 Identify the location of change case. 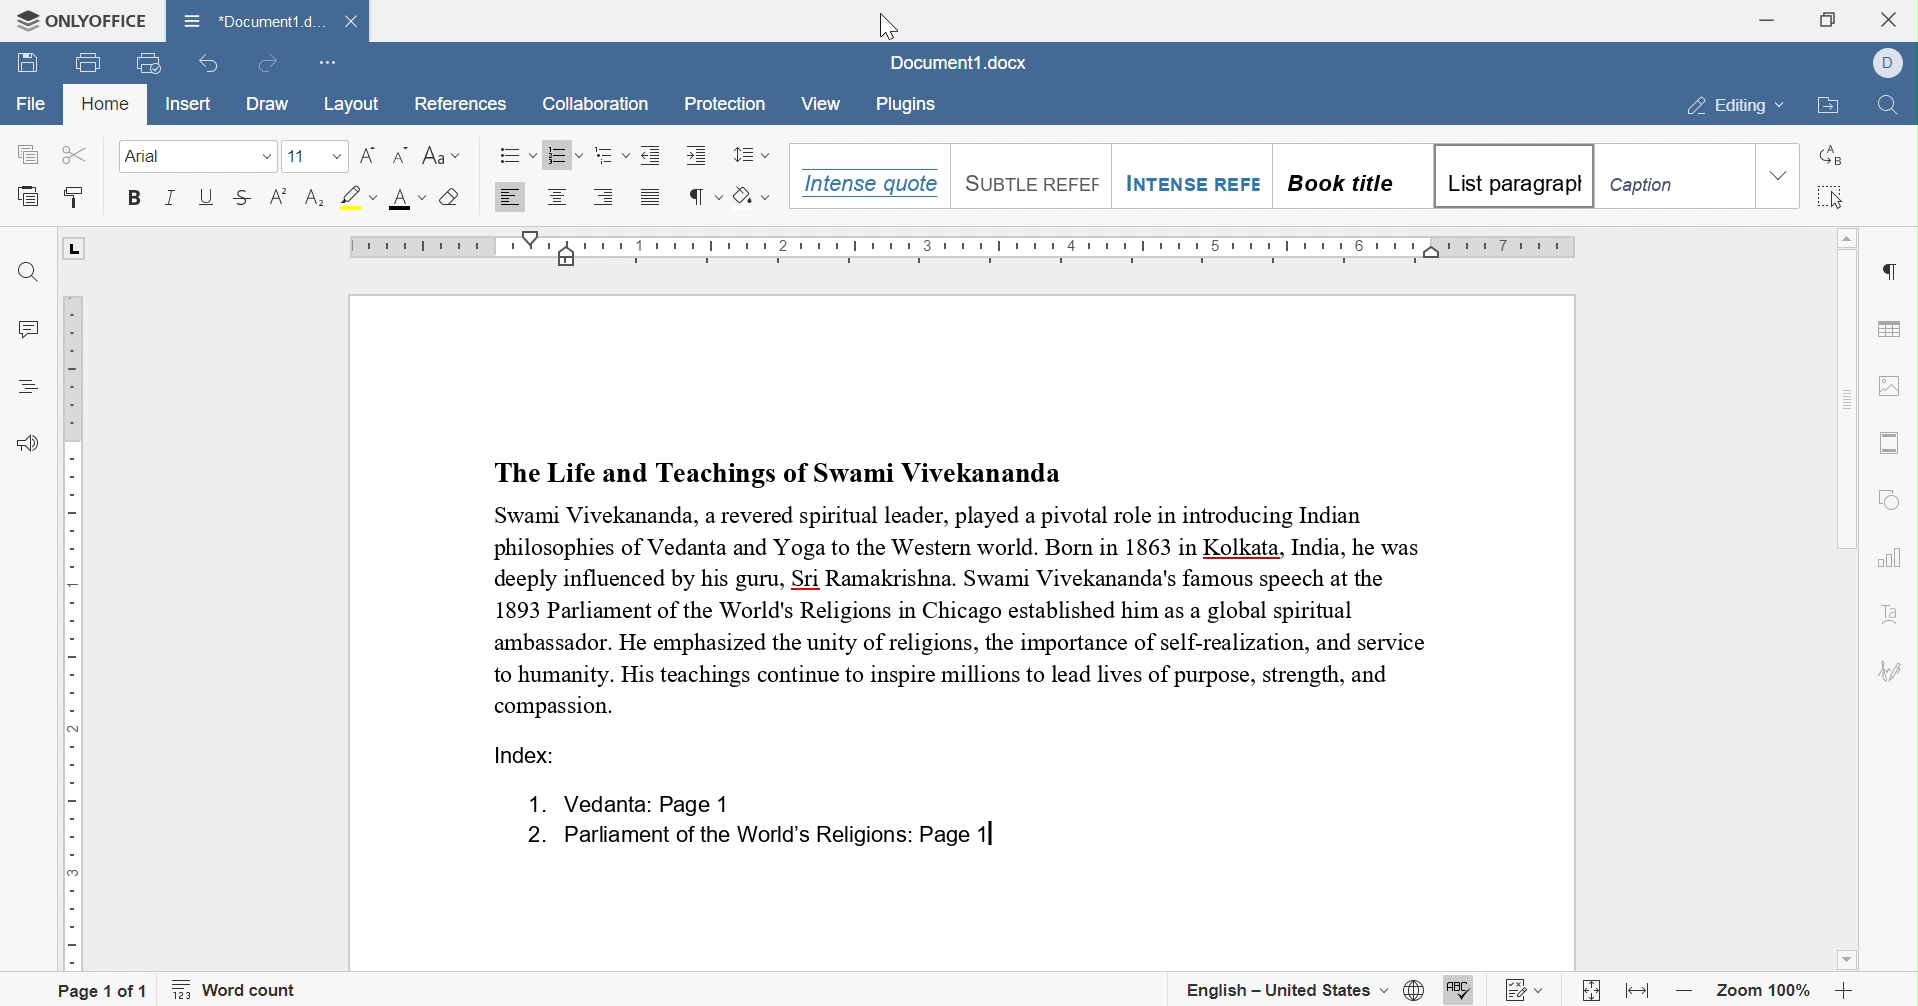
(441, 155).